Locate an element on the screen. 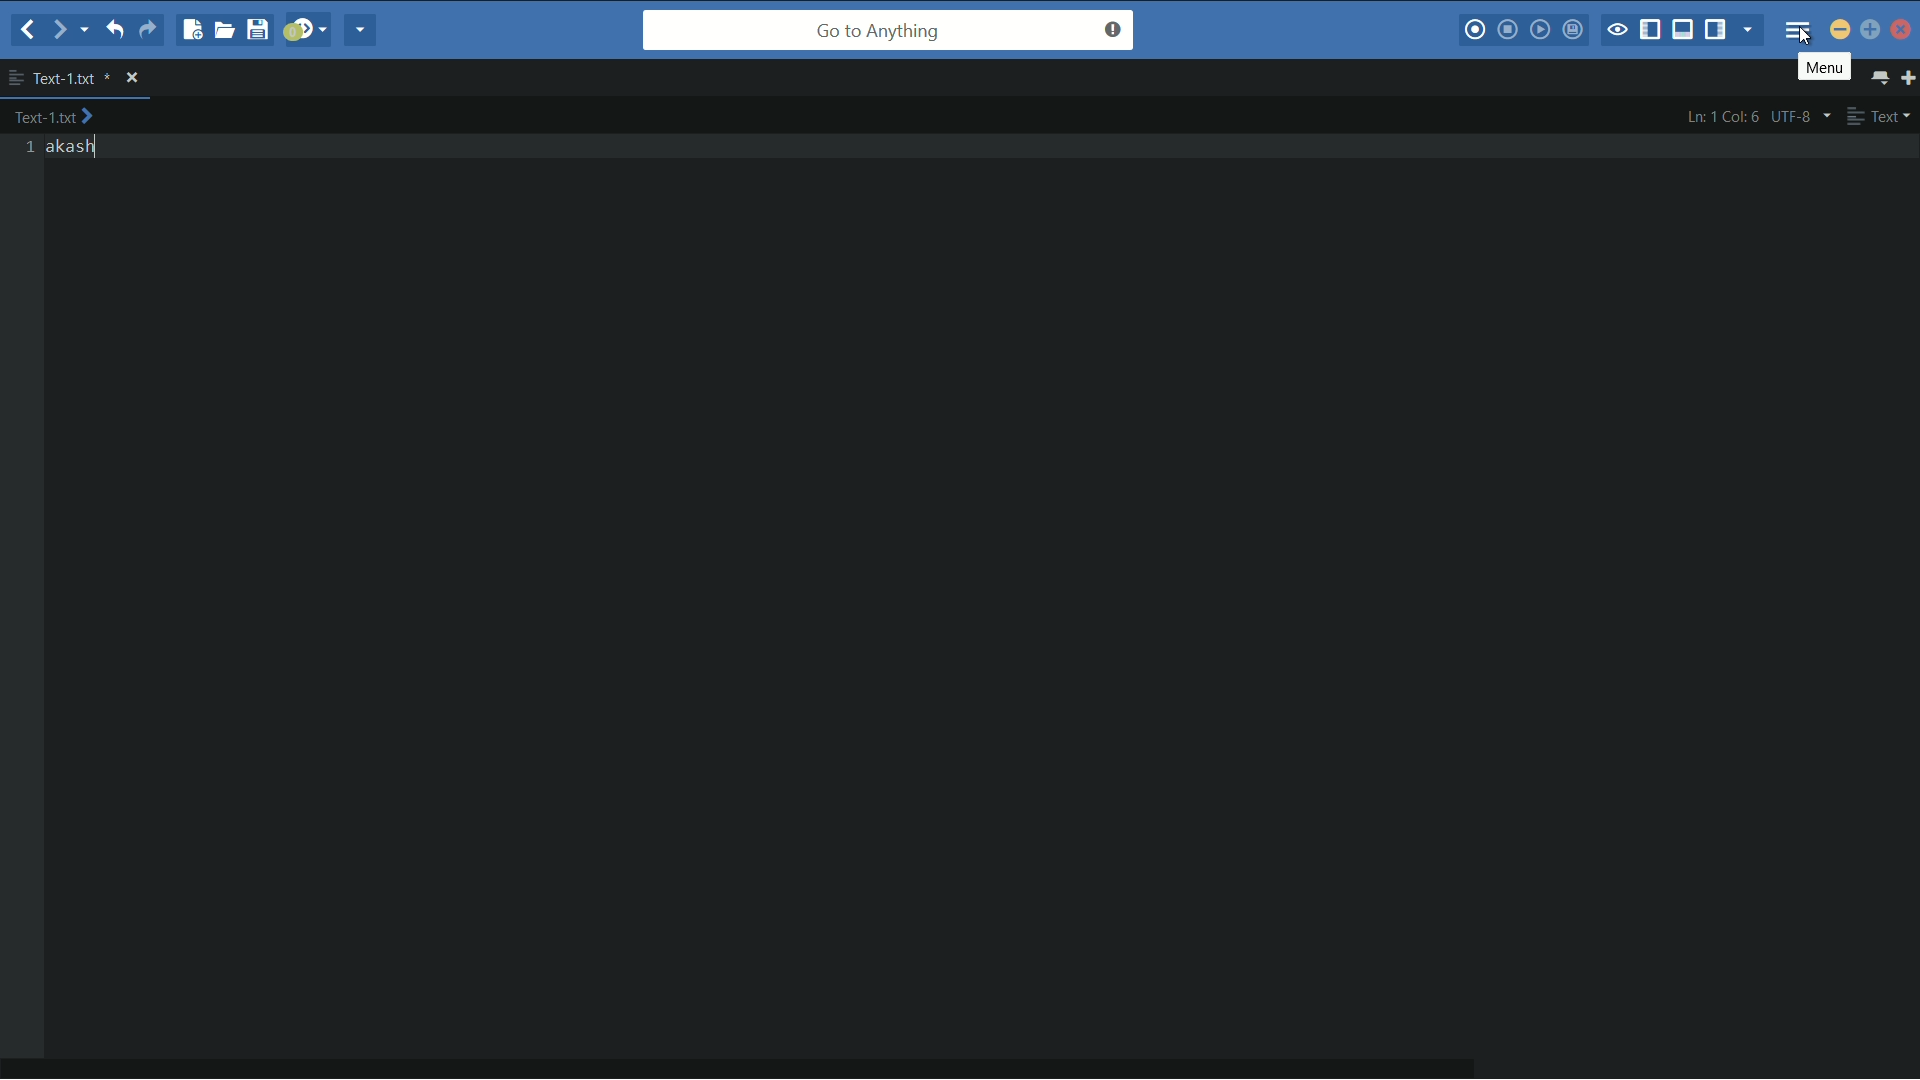 The width and height of the screenshot is (1920, 1080). maximize is located at coordinates (1873, 31).